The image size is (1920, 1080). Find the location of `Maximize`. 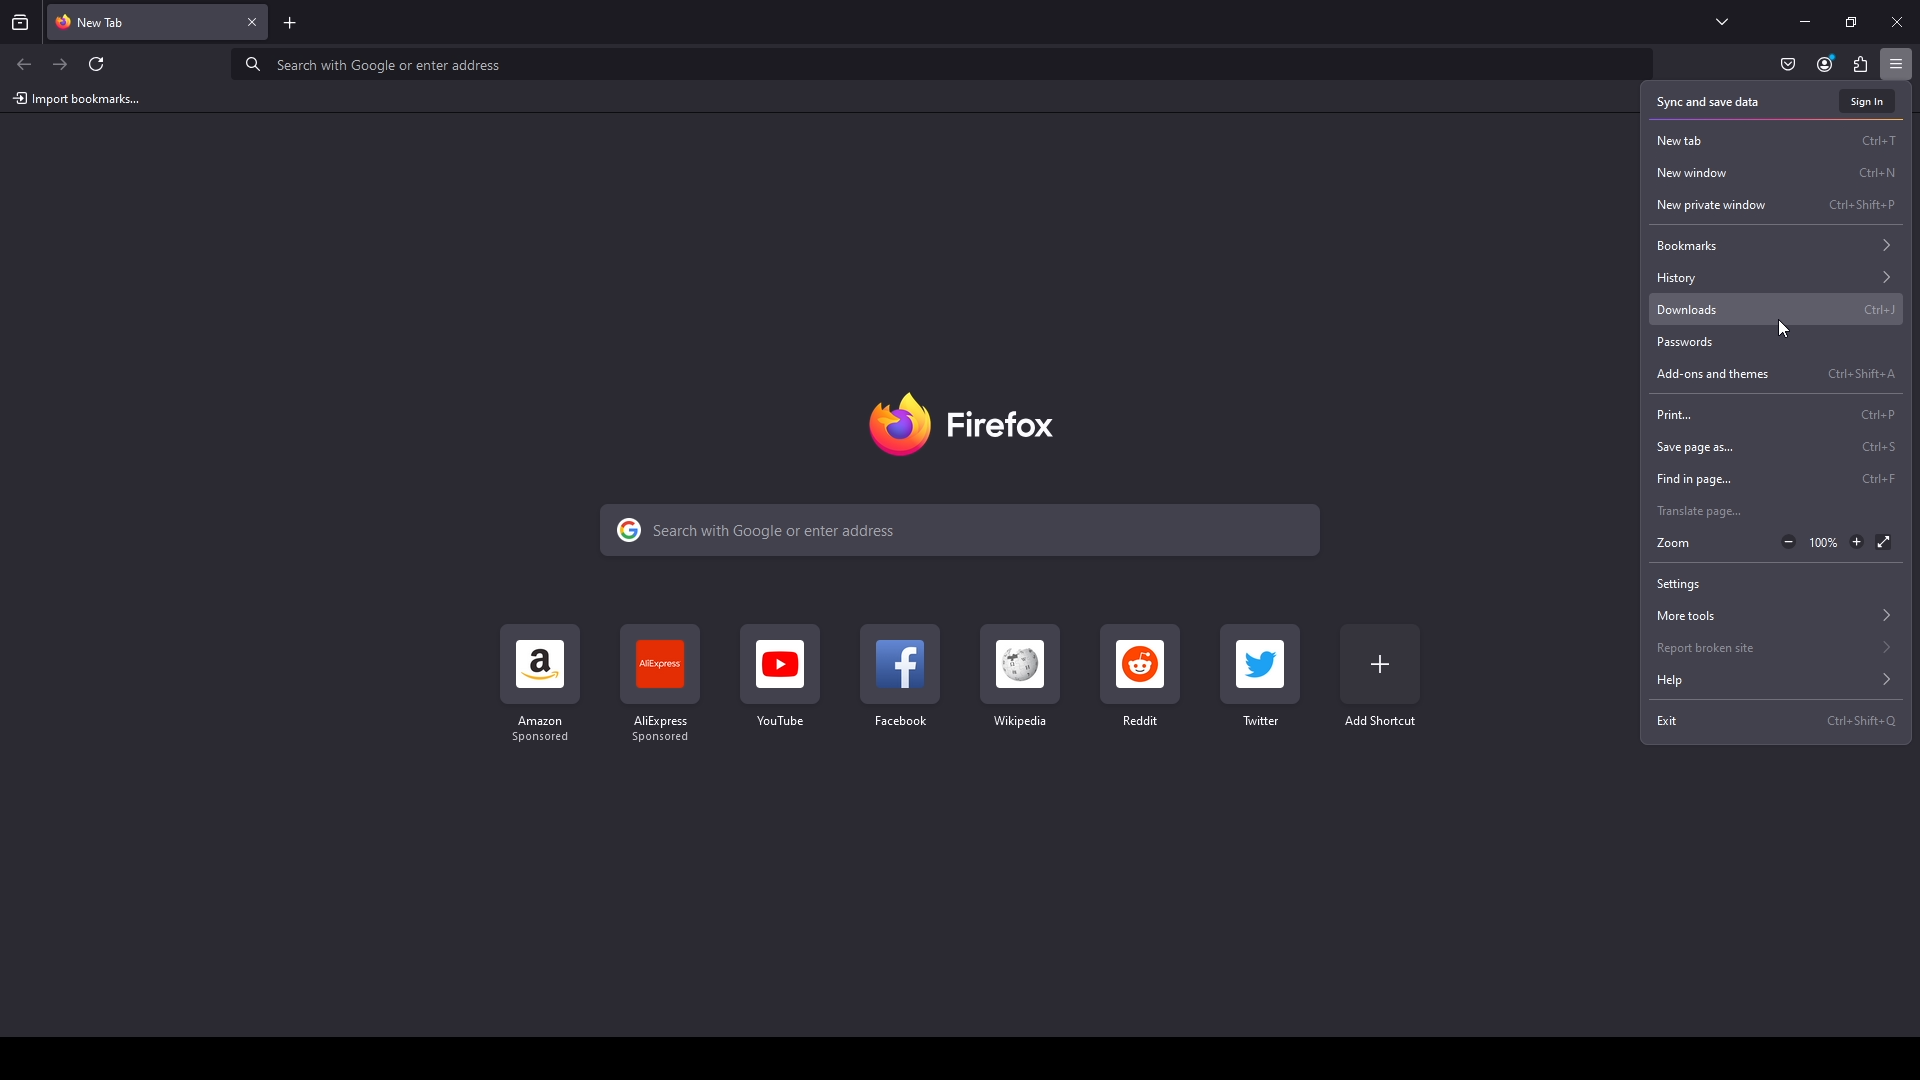

Maximize is located at coordinates (1851, 24).